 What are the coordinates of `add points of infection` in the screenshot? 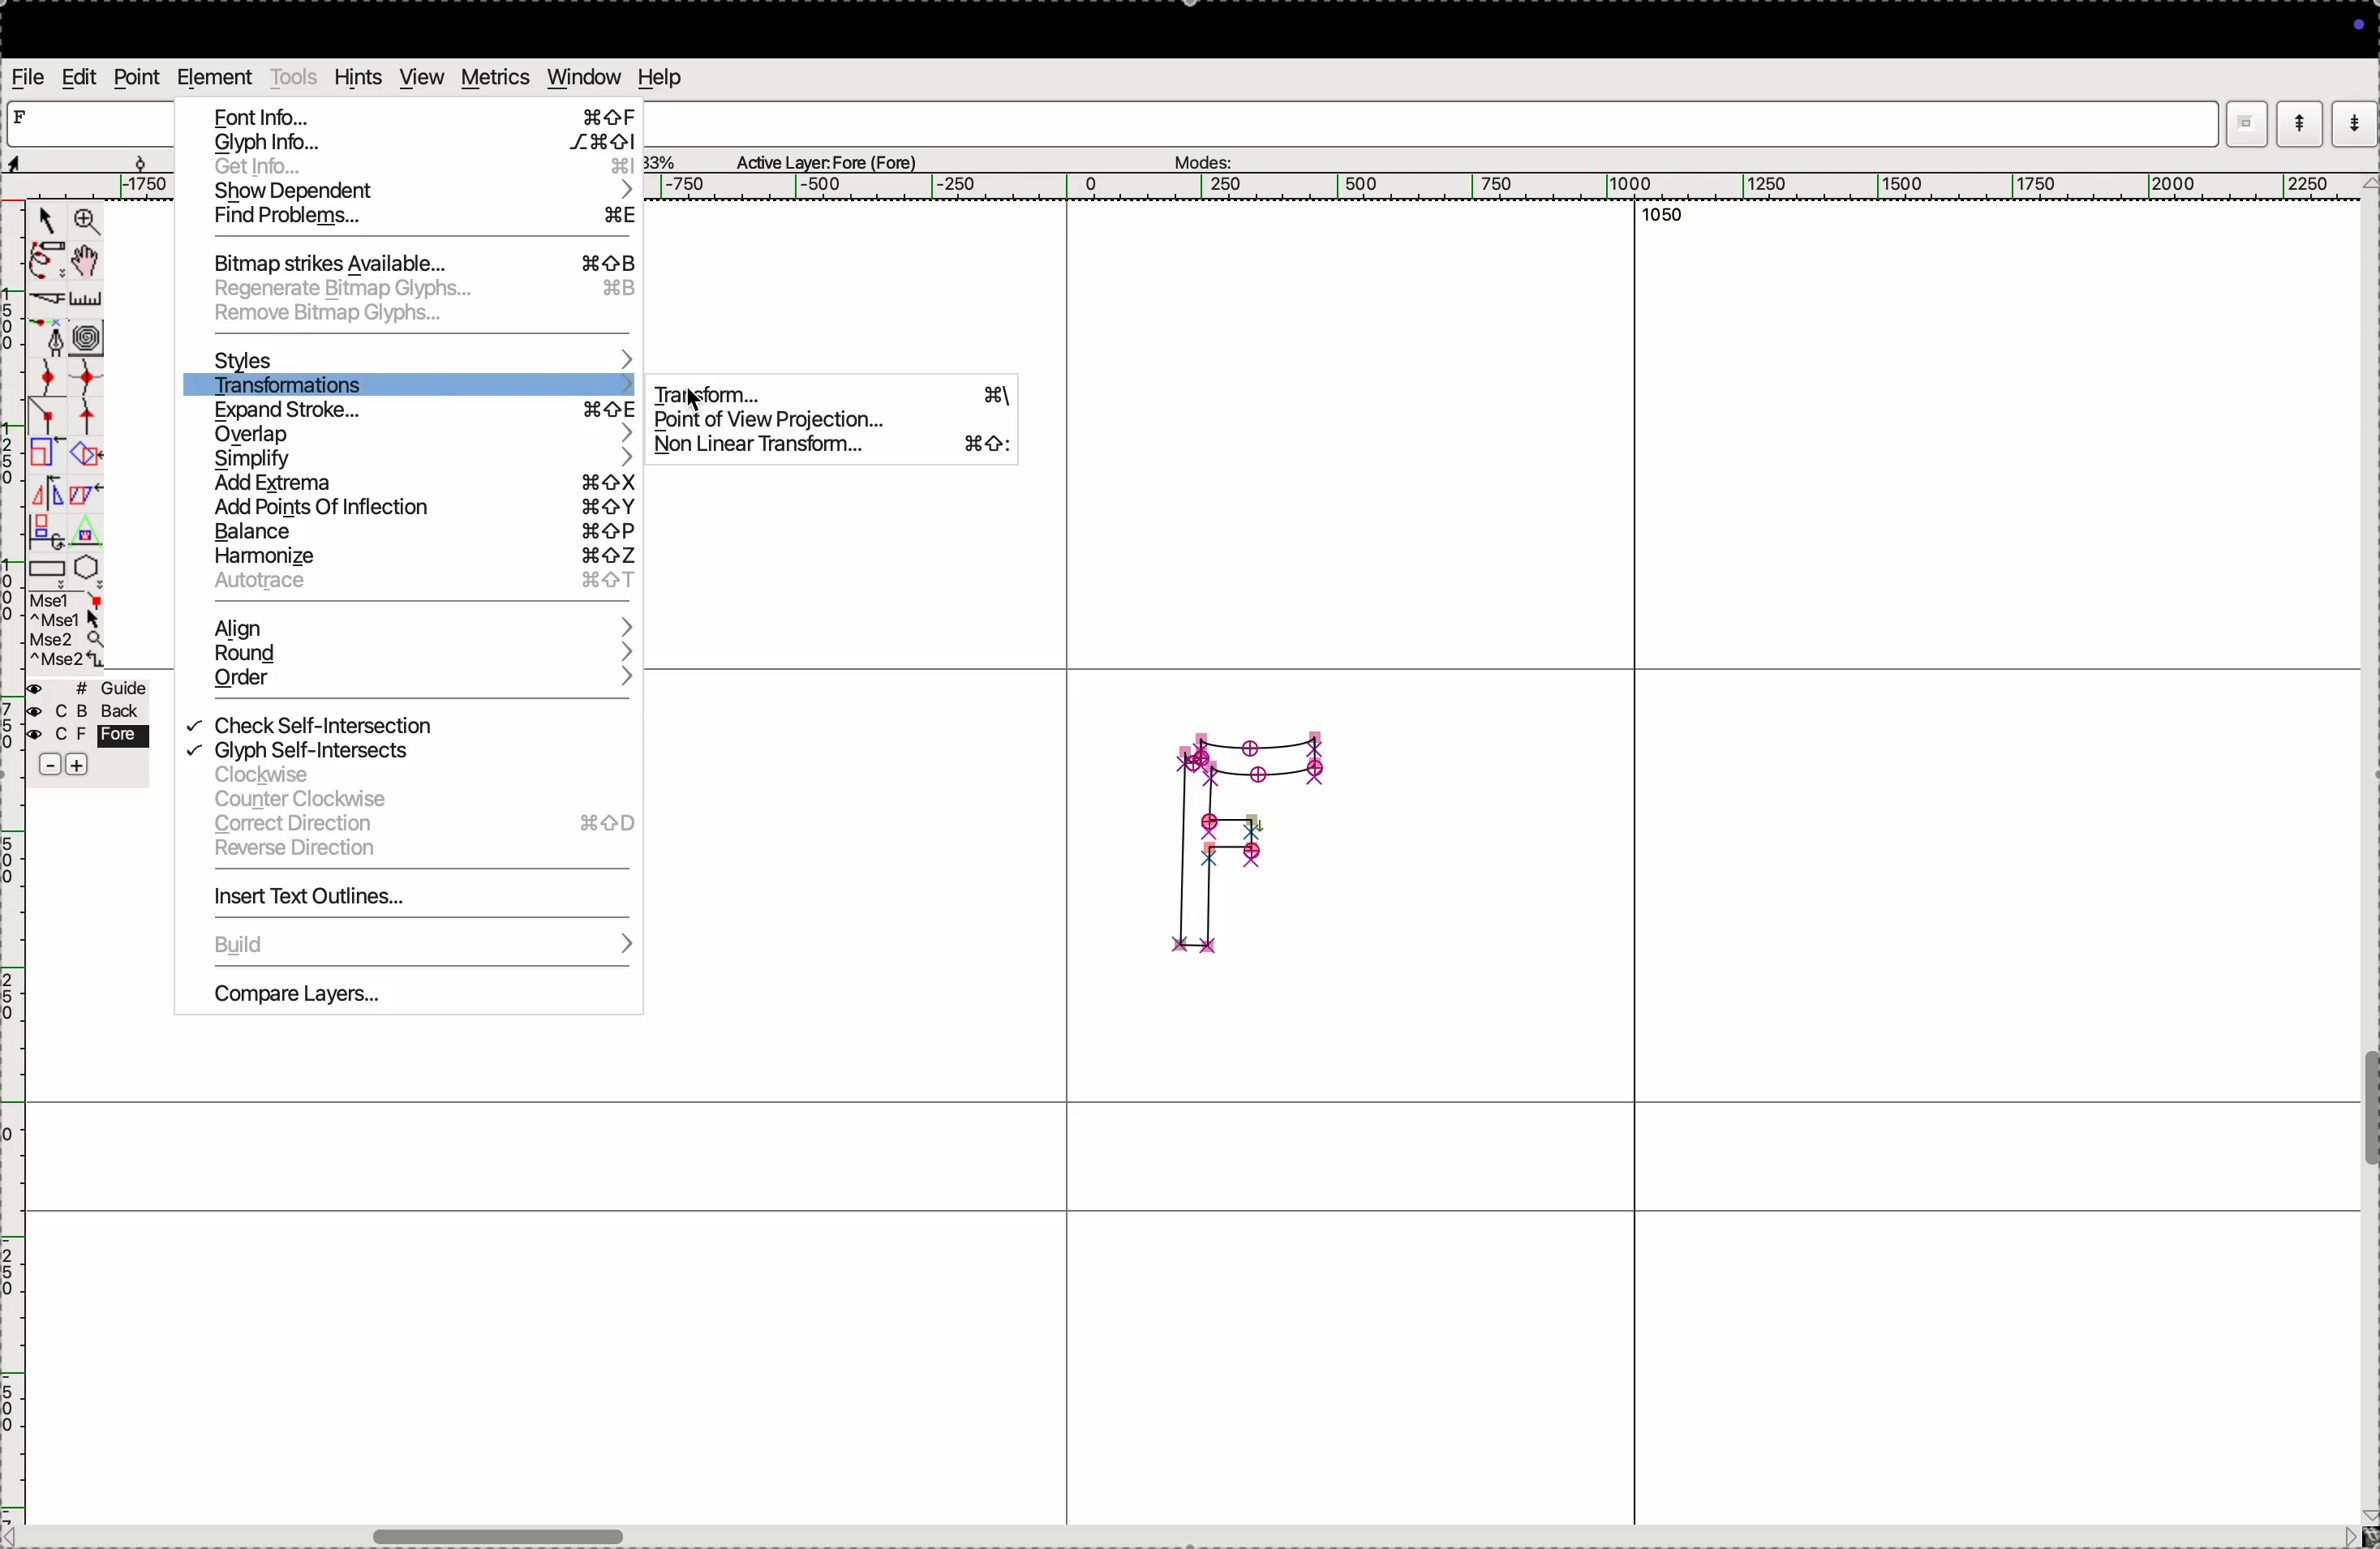 It's located at (407, 509).